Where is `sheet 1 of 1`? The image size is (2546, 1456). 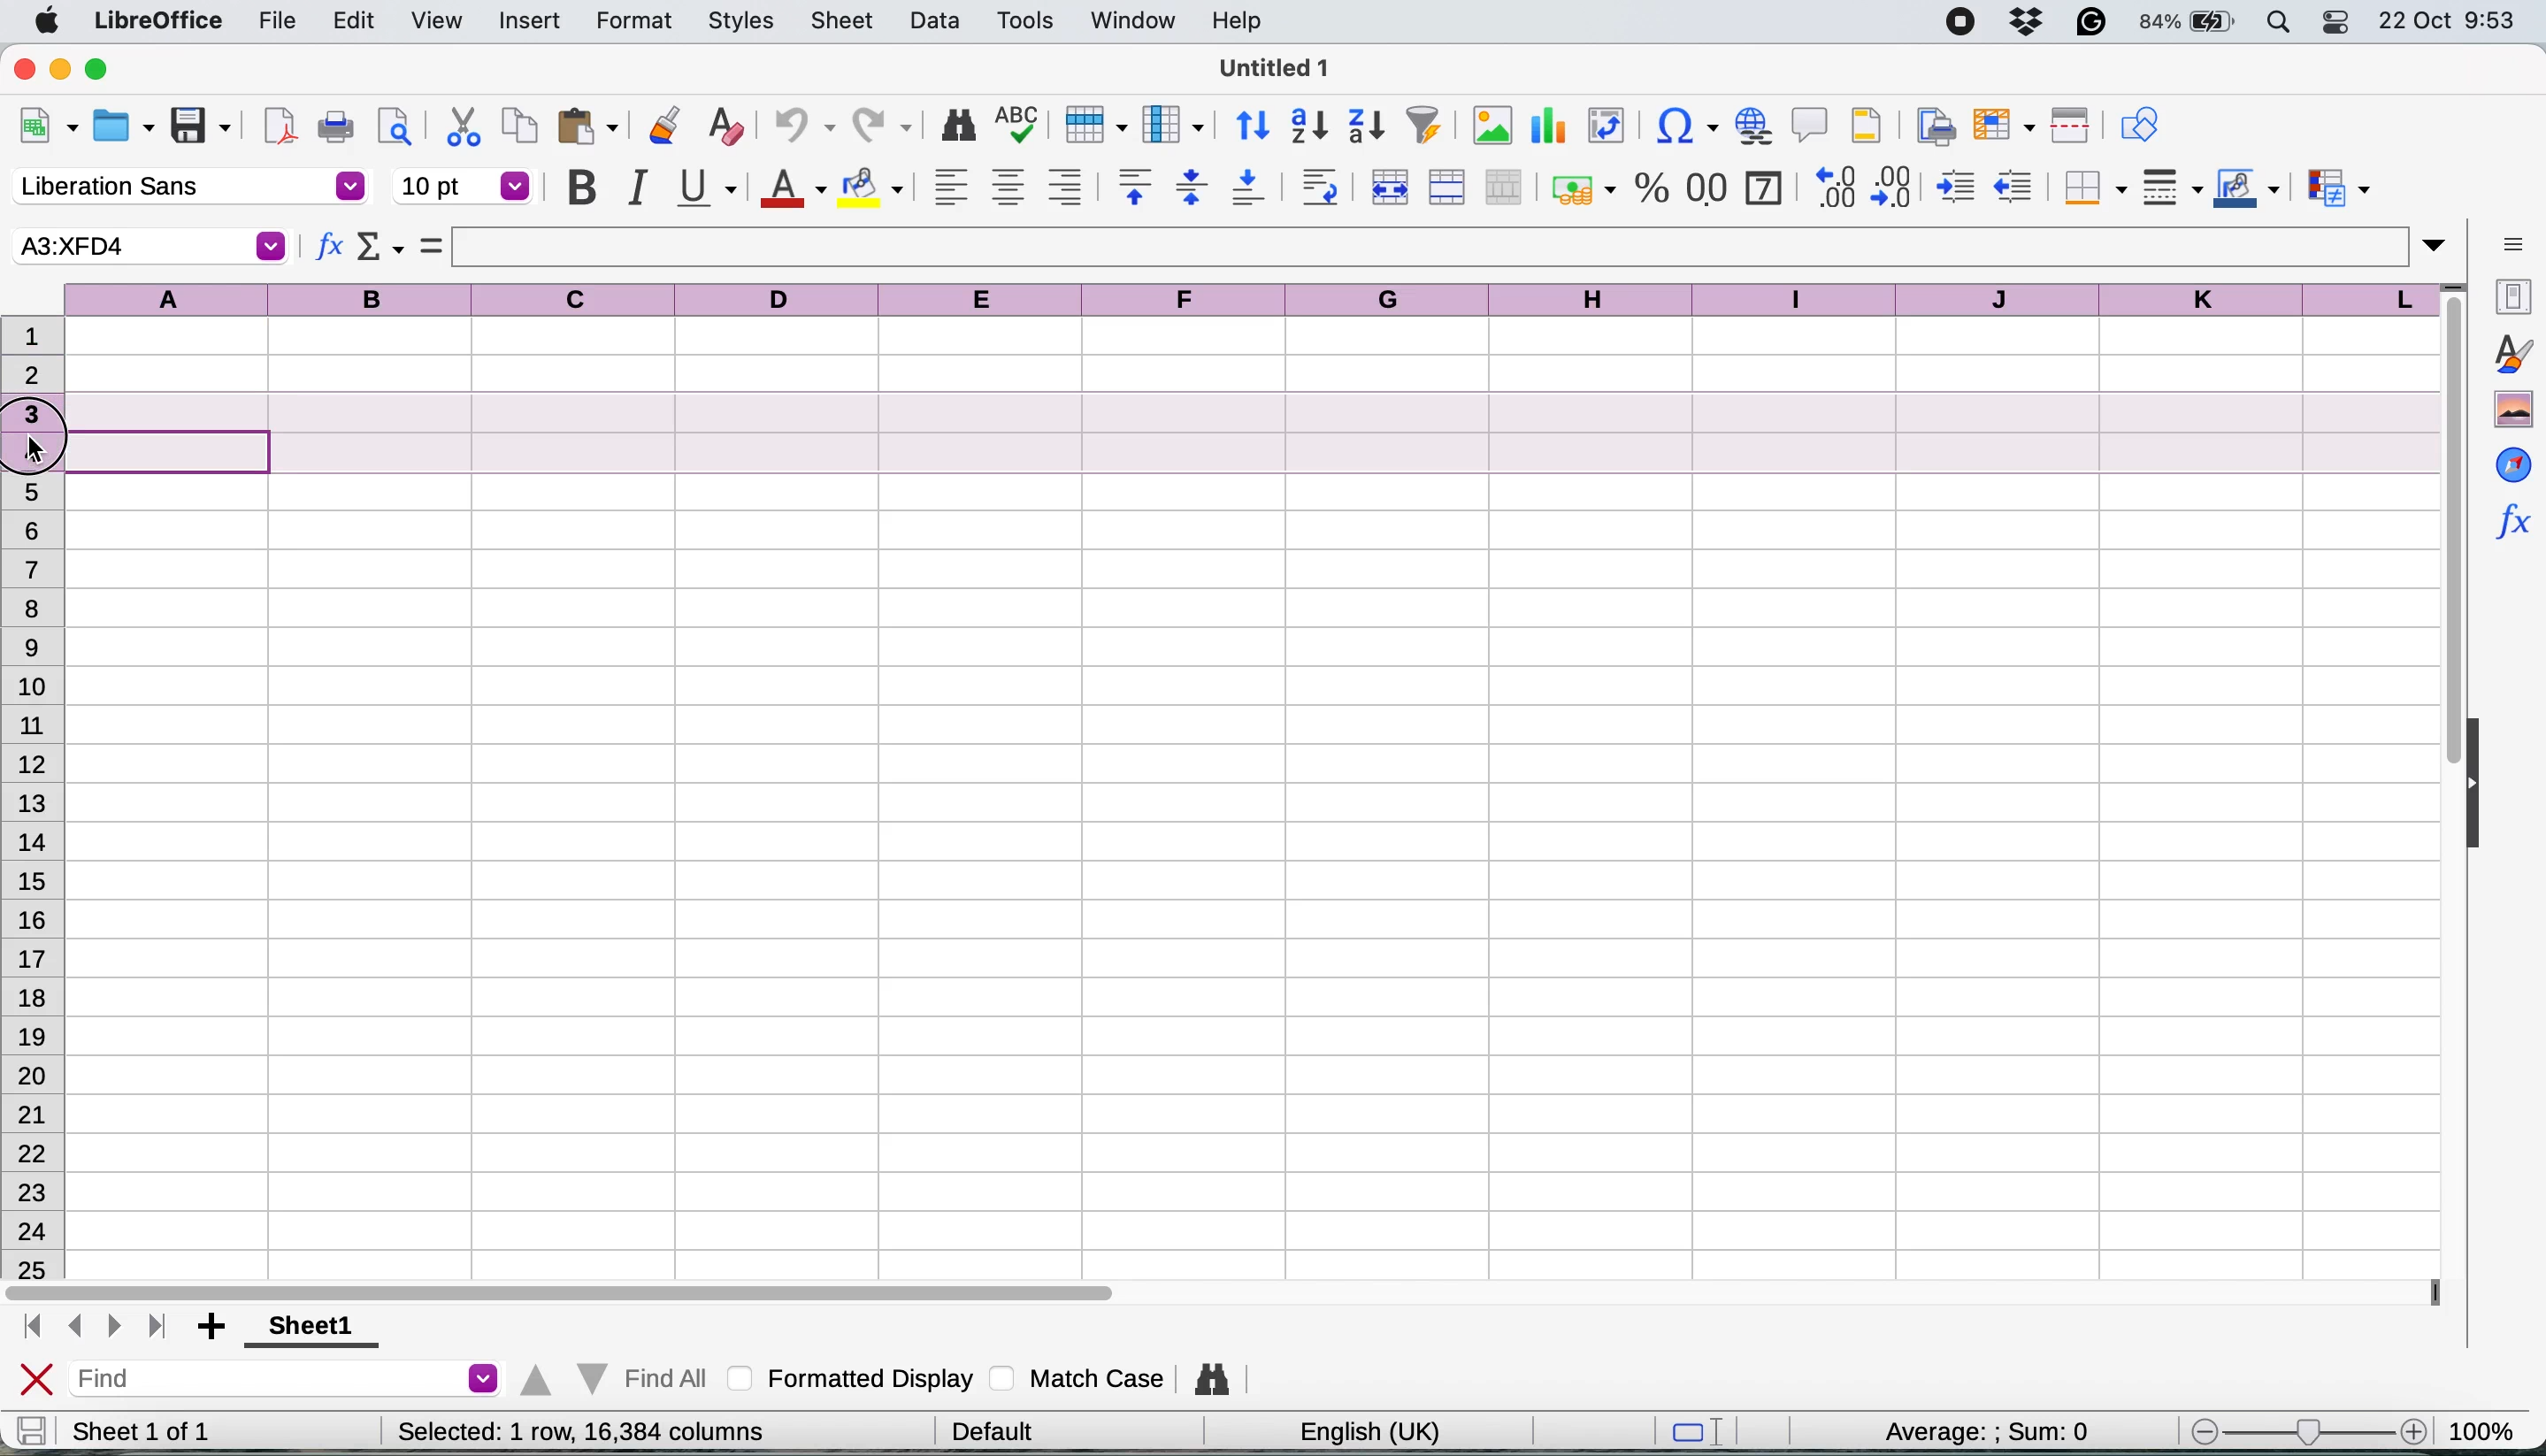
sheet 1 of 1 is located at coordinates (142, 1431).